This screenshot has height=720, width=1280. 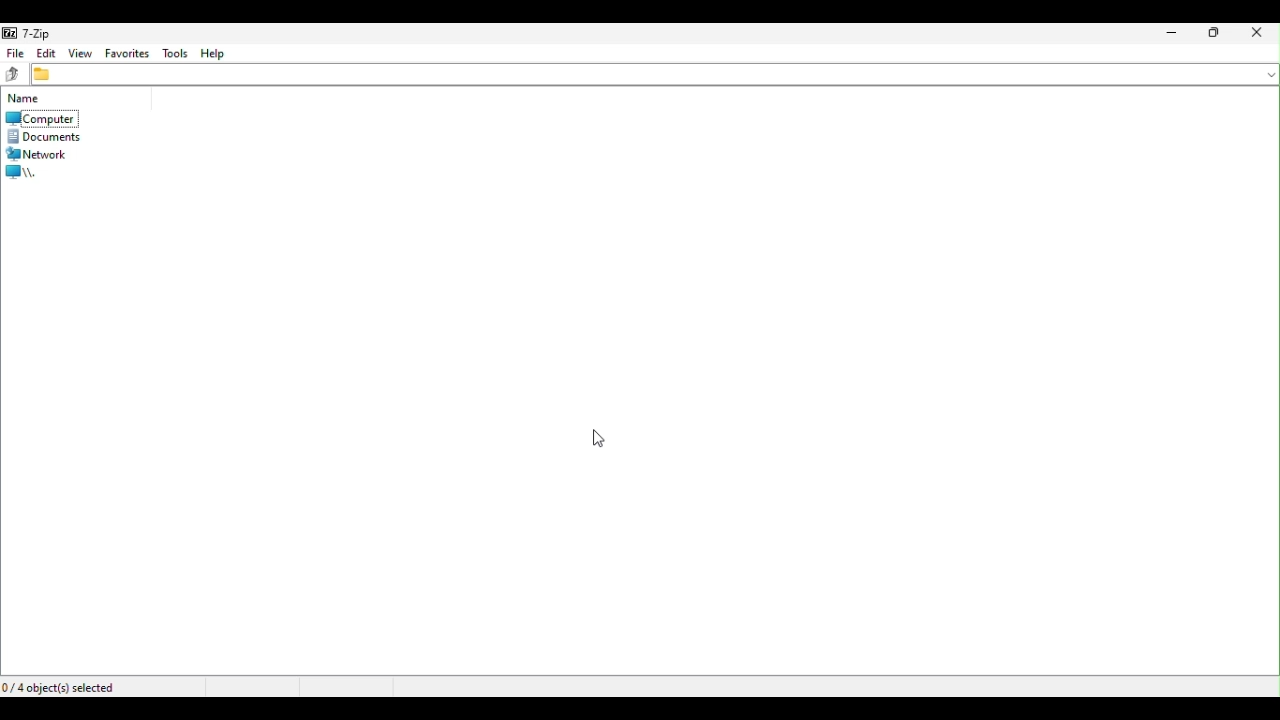 What do you see at coordinates (44, 154) in the screenshot?
I see `network` at bounding box center [44, 154].